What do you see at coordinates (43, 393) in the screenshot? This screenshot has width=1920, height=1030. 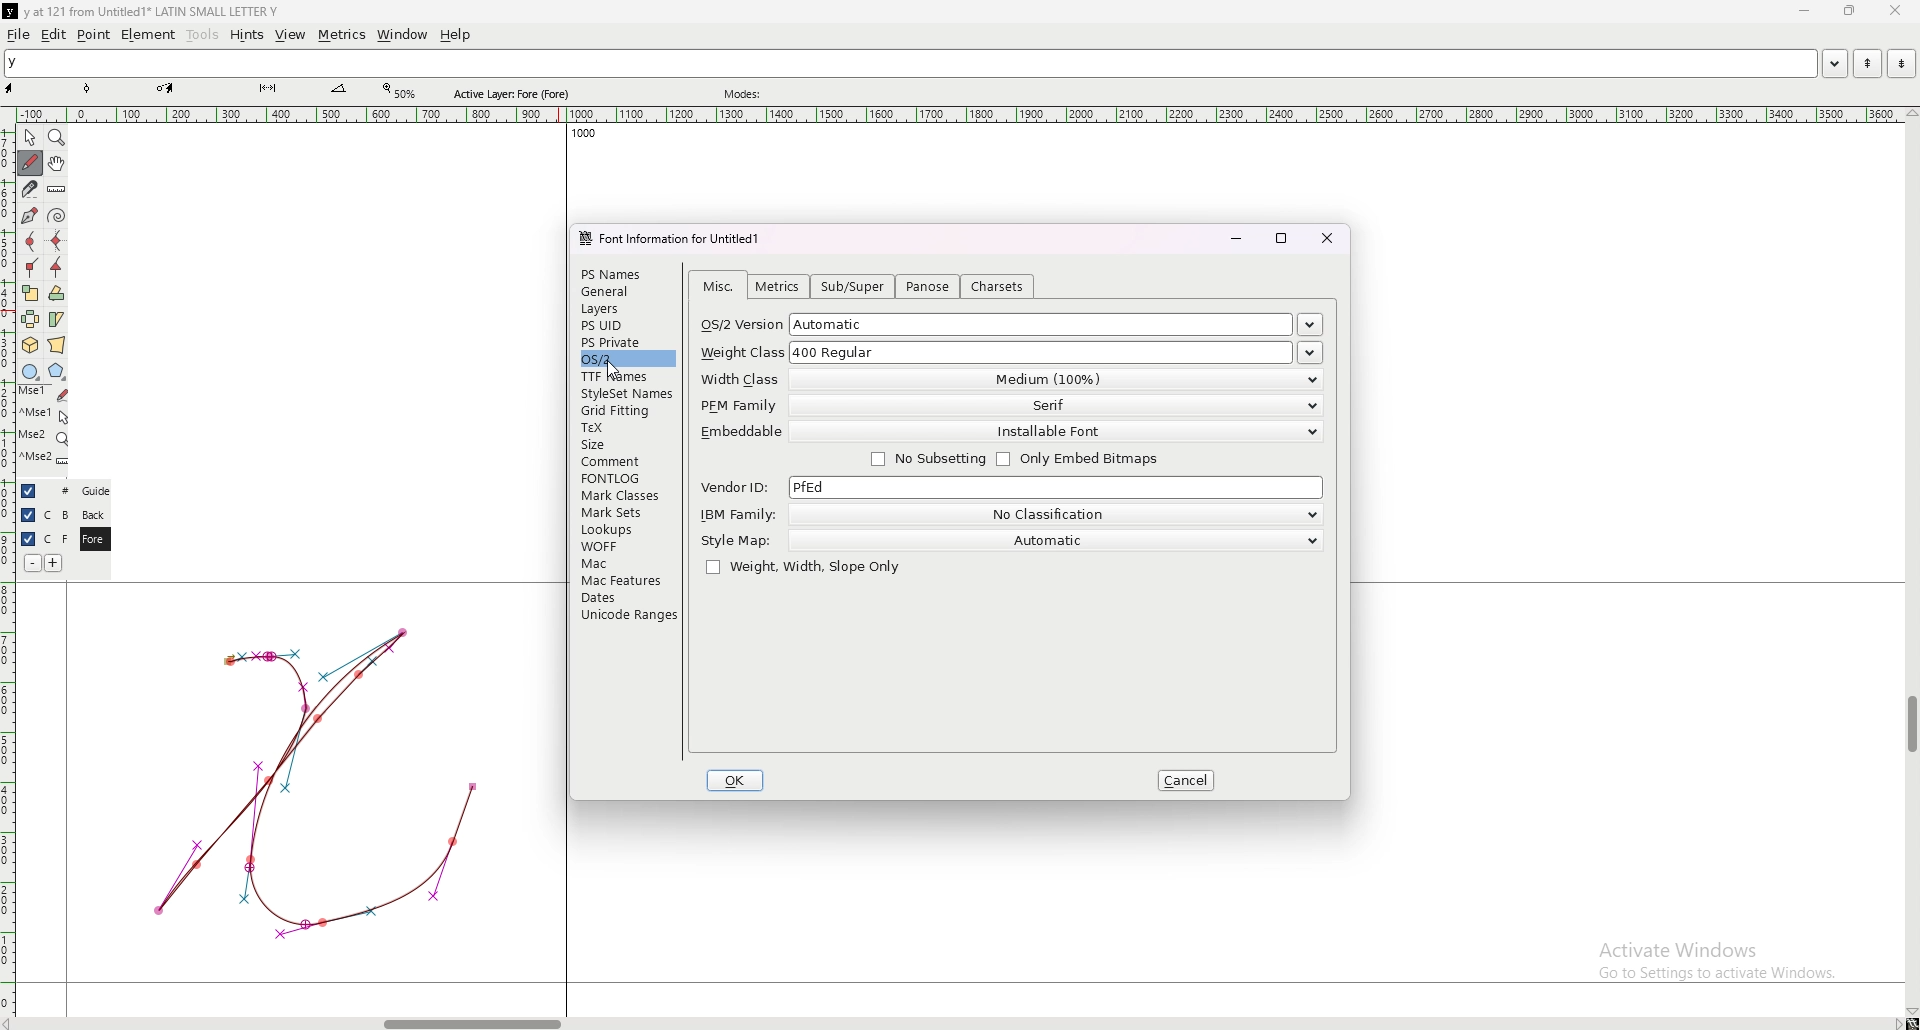 I see `mse 1` at bounding box center [43, 393].